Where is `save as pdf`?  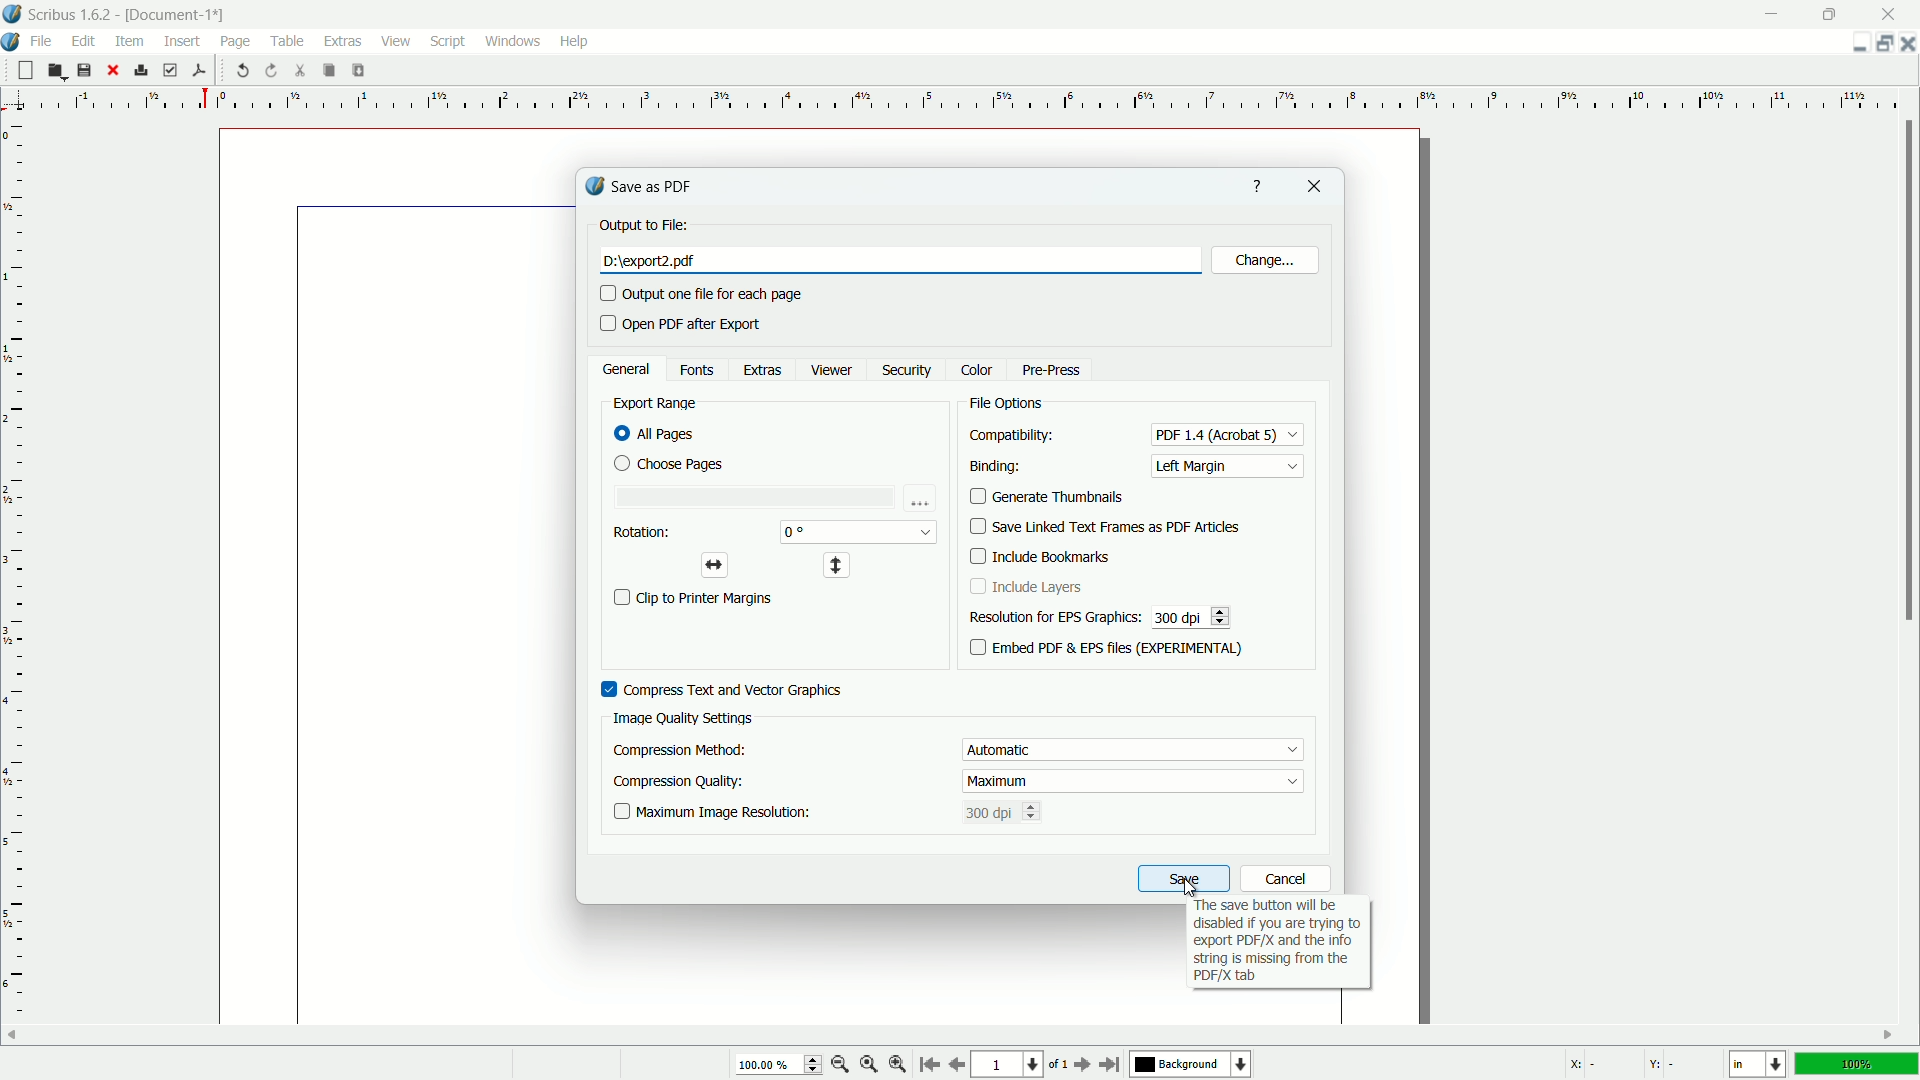 save as pdf is located at coordinates (655, 187).